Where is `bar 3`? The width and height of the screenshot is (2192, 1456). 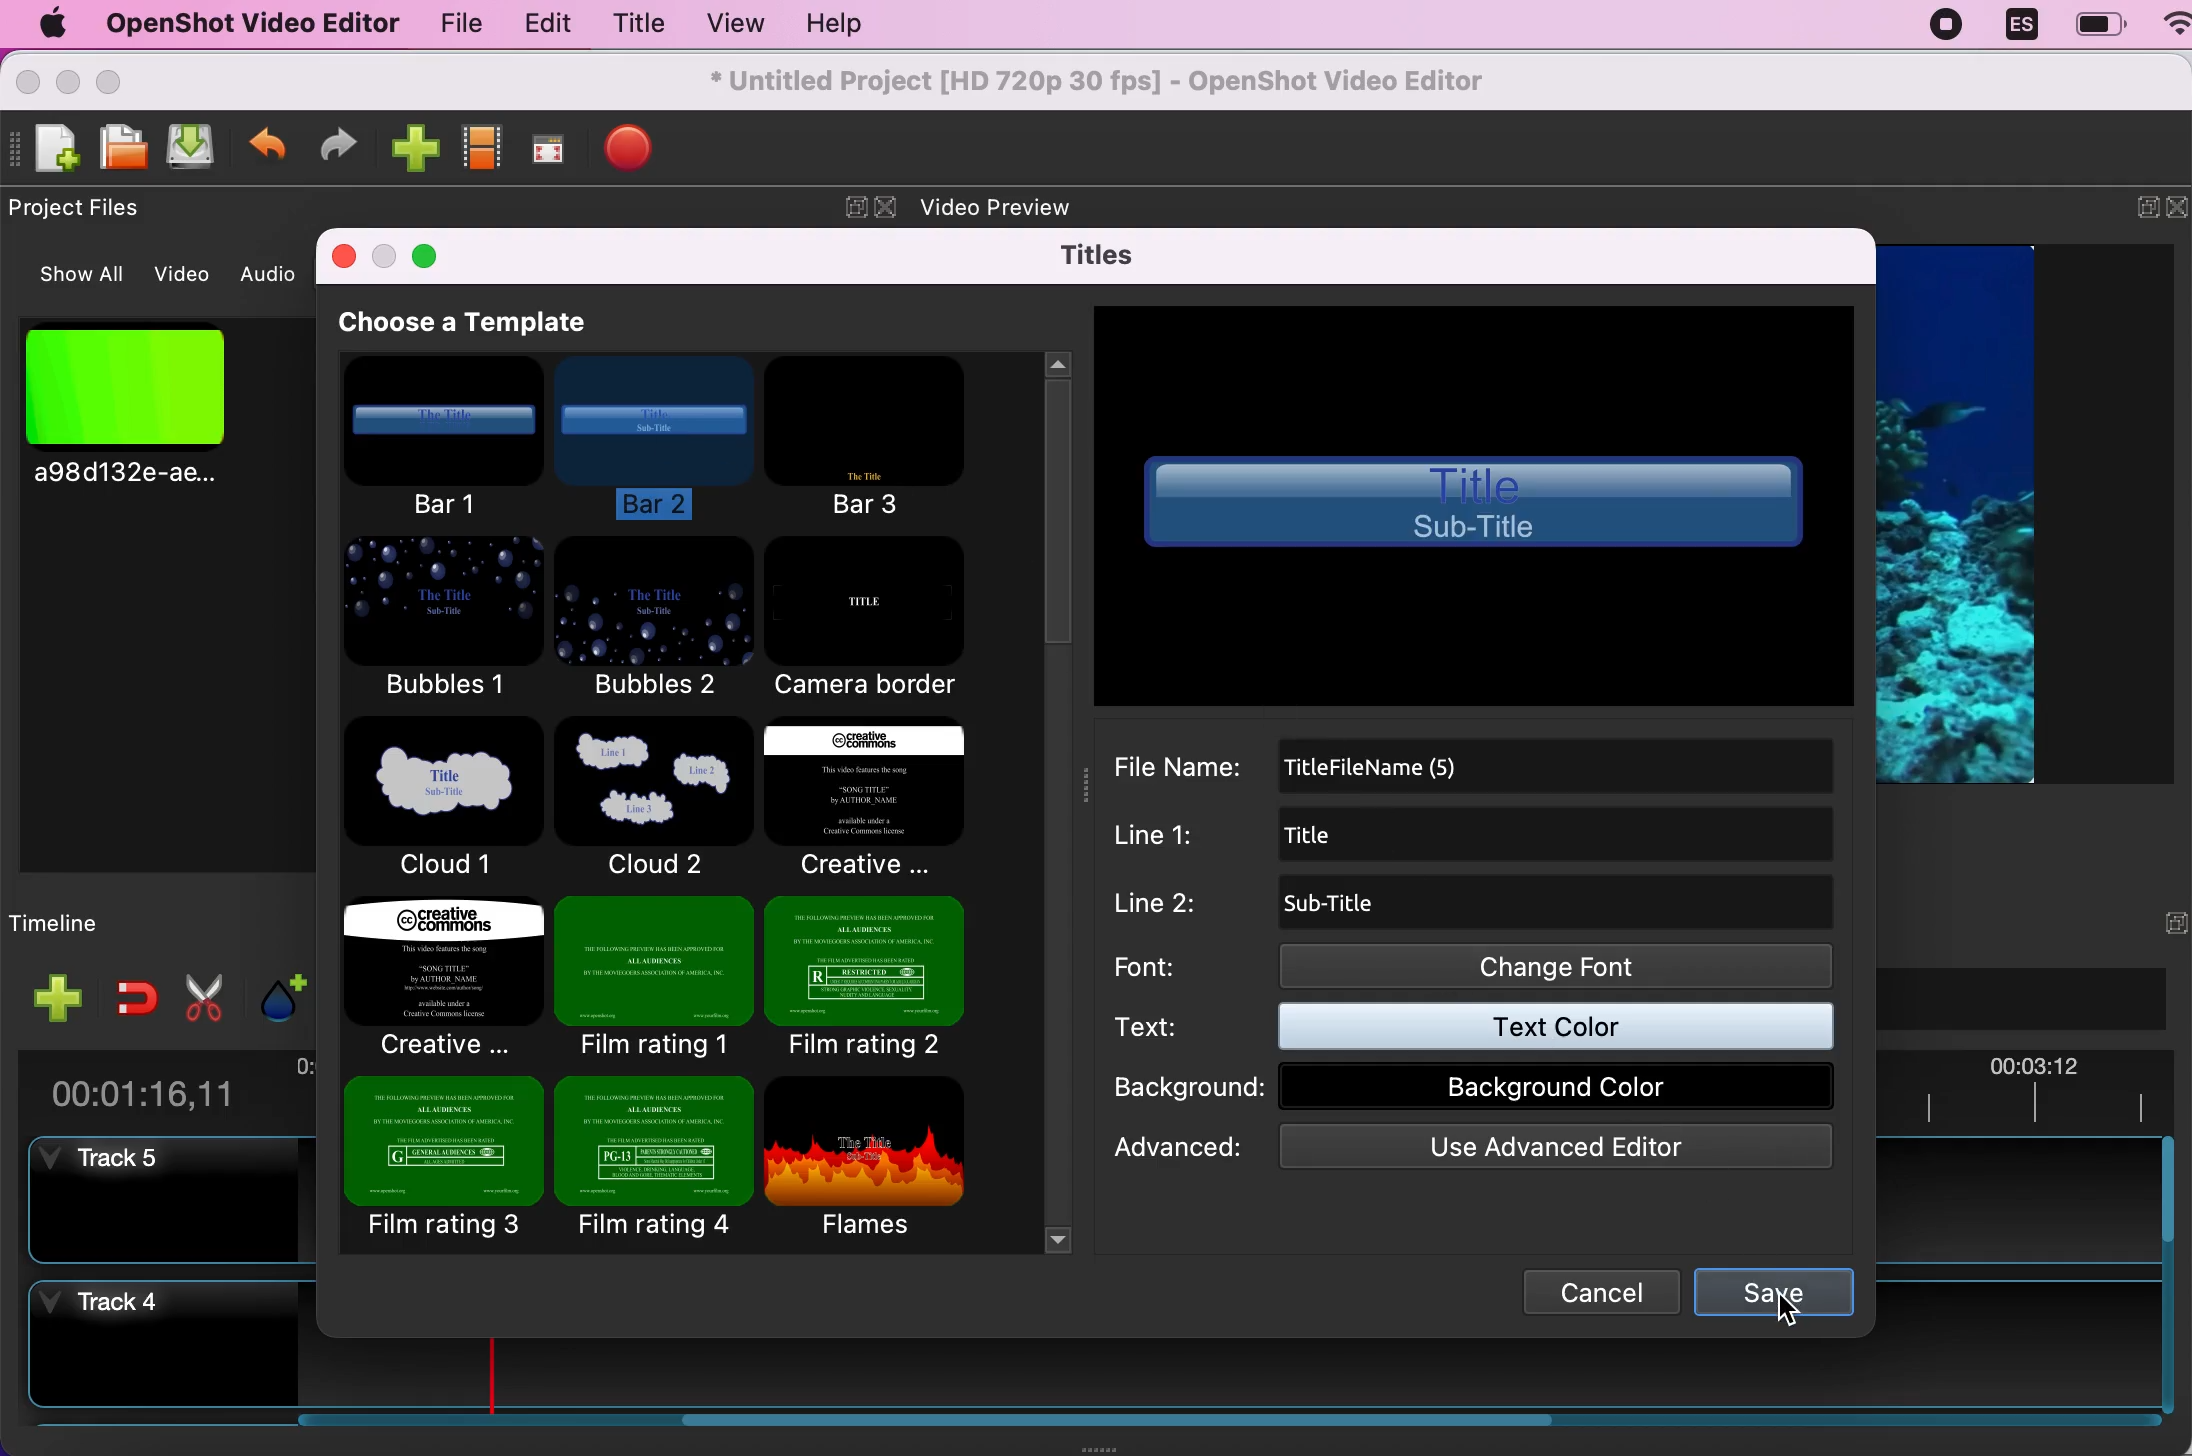 bar 3 is located at coordinates (867, 436).